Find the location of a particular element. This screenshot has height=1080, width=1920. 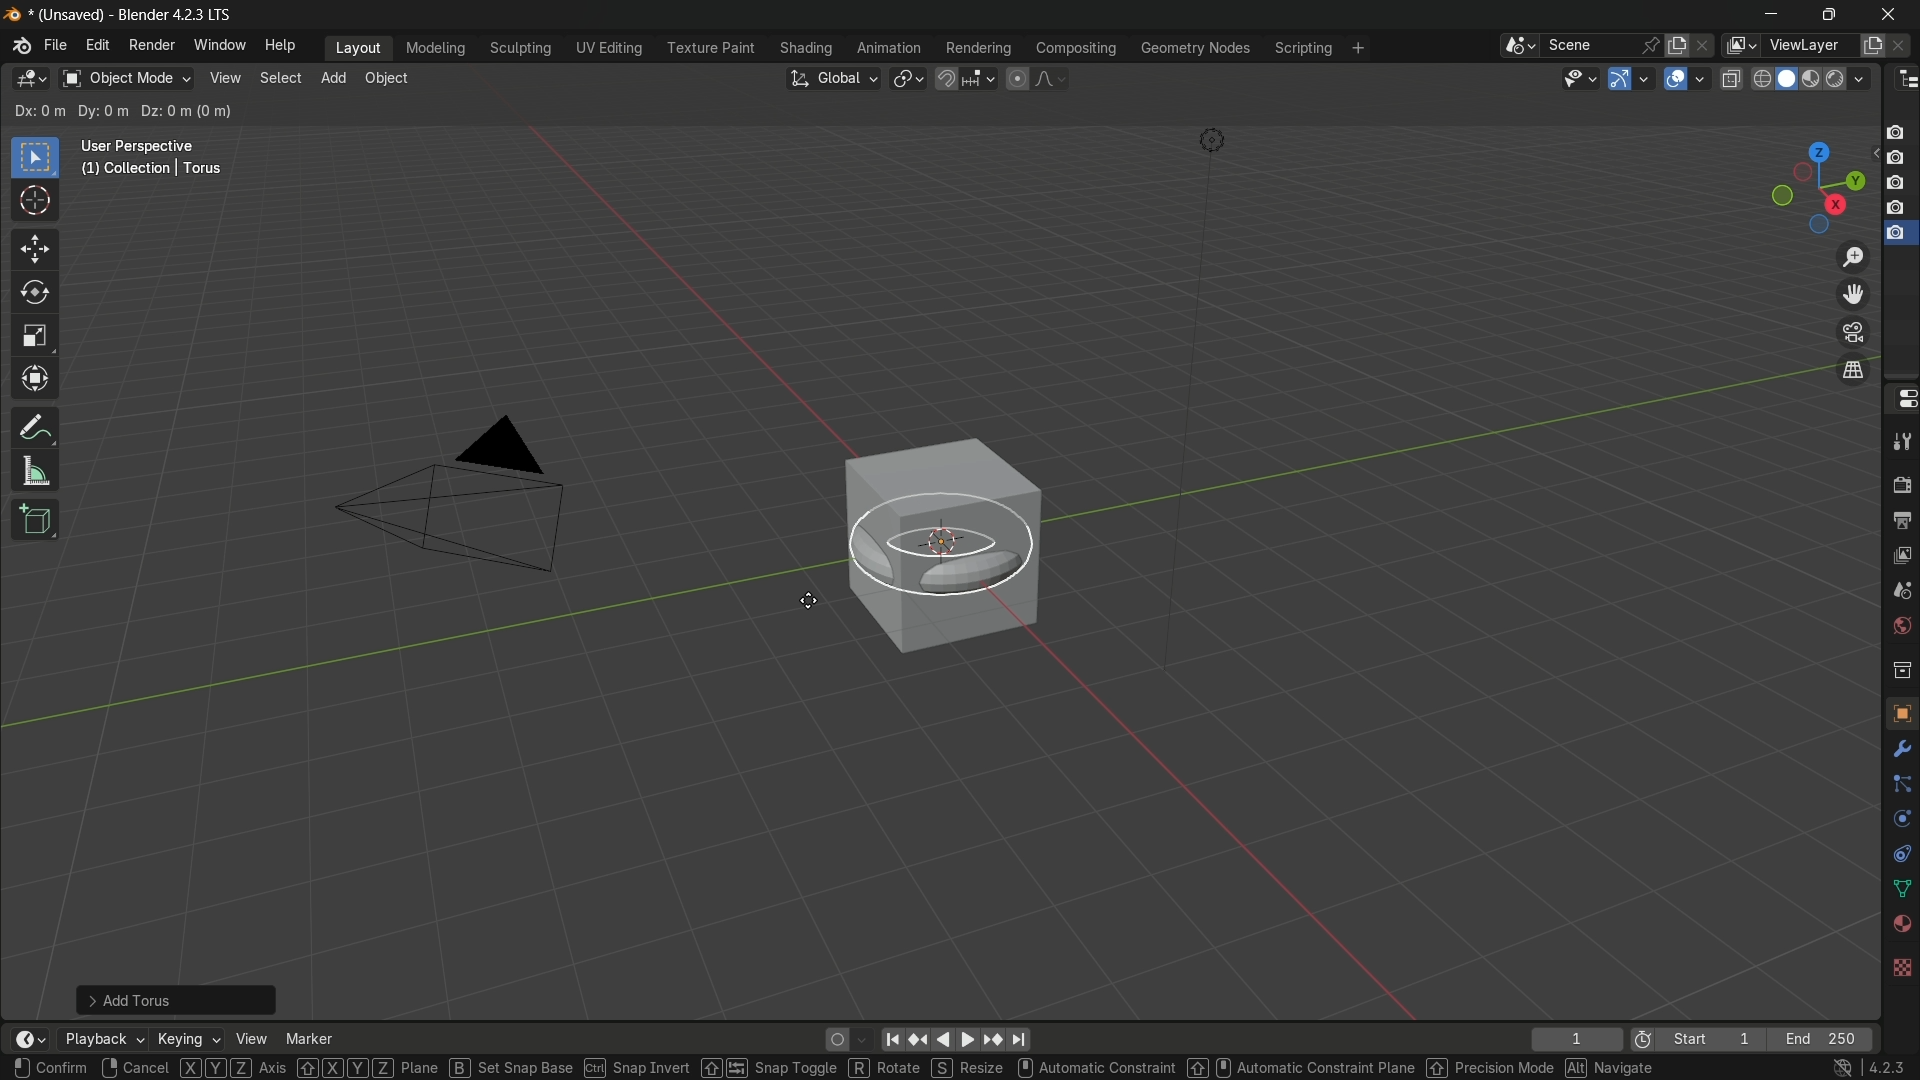

logo is located at coordinates (22, 46).